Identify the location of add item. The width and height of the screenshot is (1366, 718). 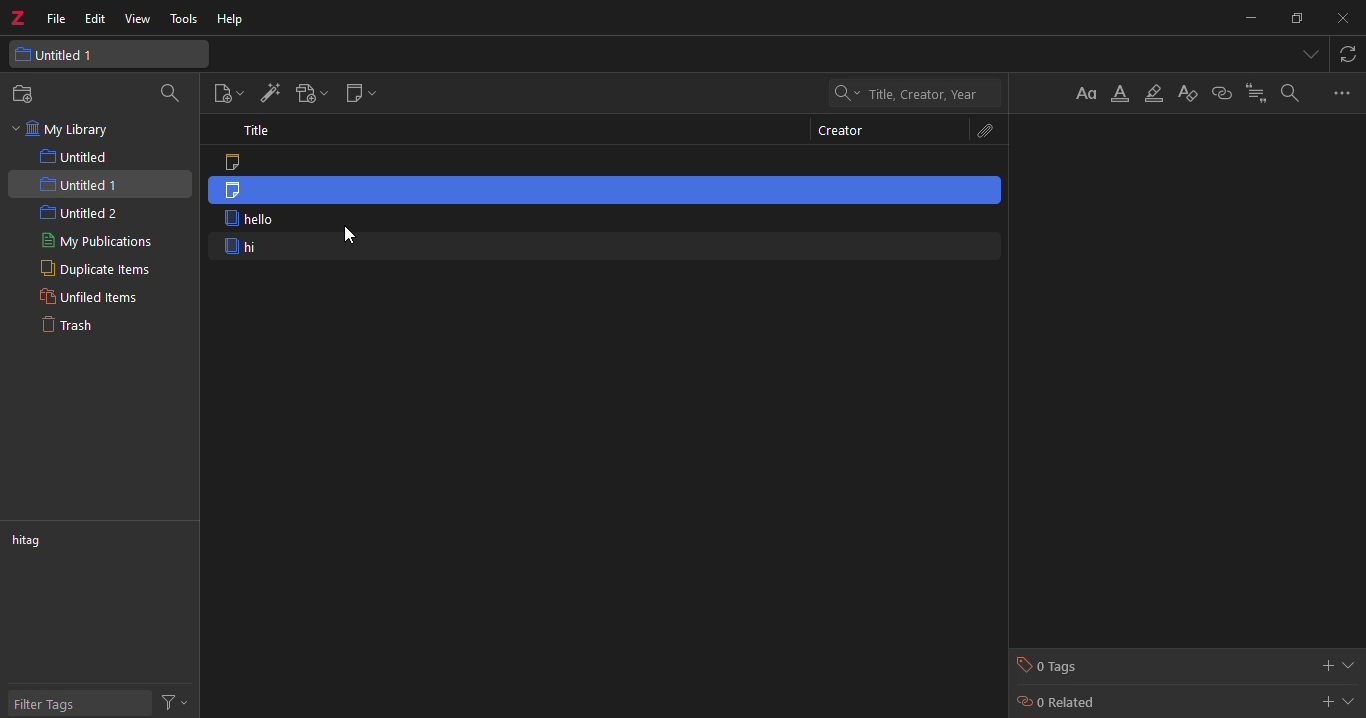
(271, 94).